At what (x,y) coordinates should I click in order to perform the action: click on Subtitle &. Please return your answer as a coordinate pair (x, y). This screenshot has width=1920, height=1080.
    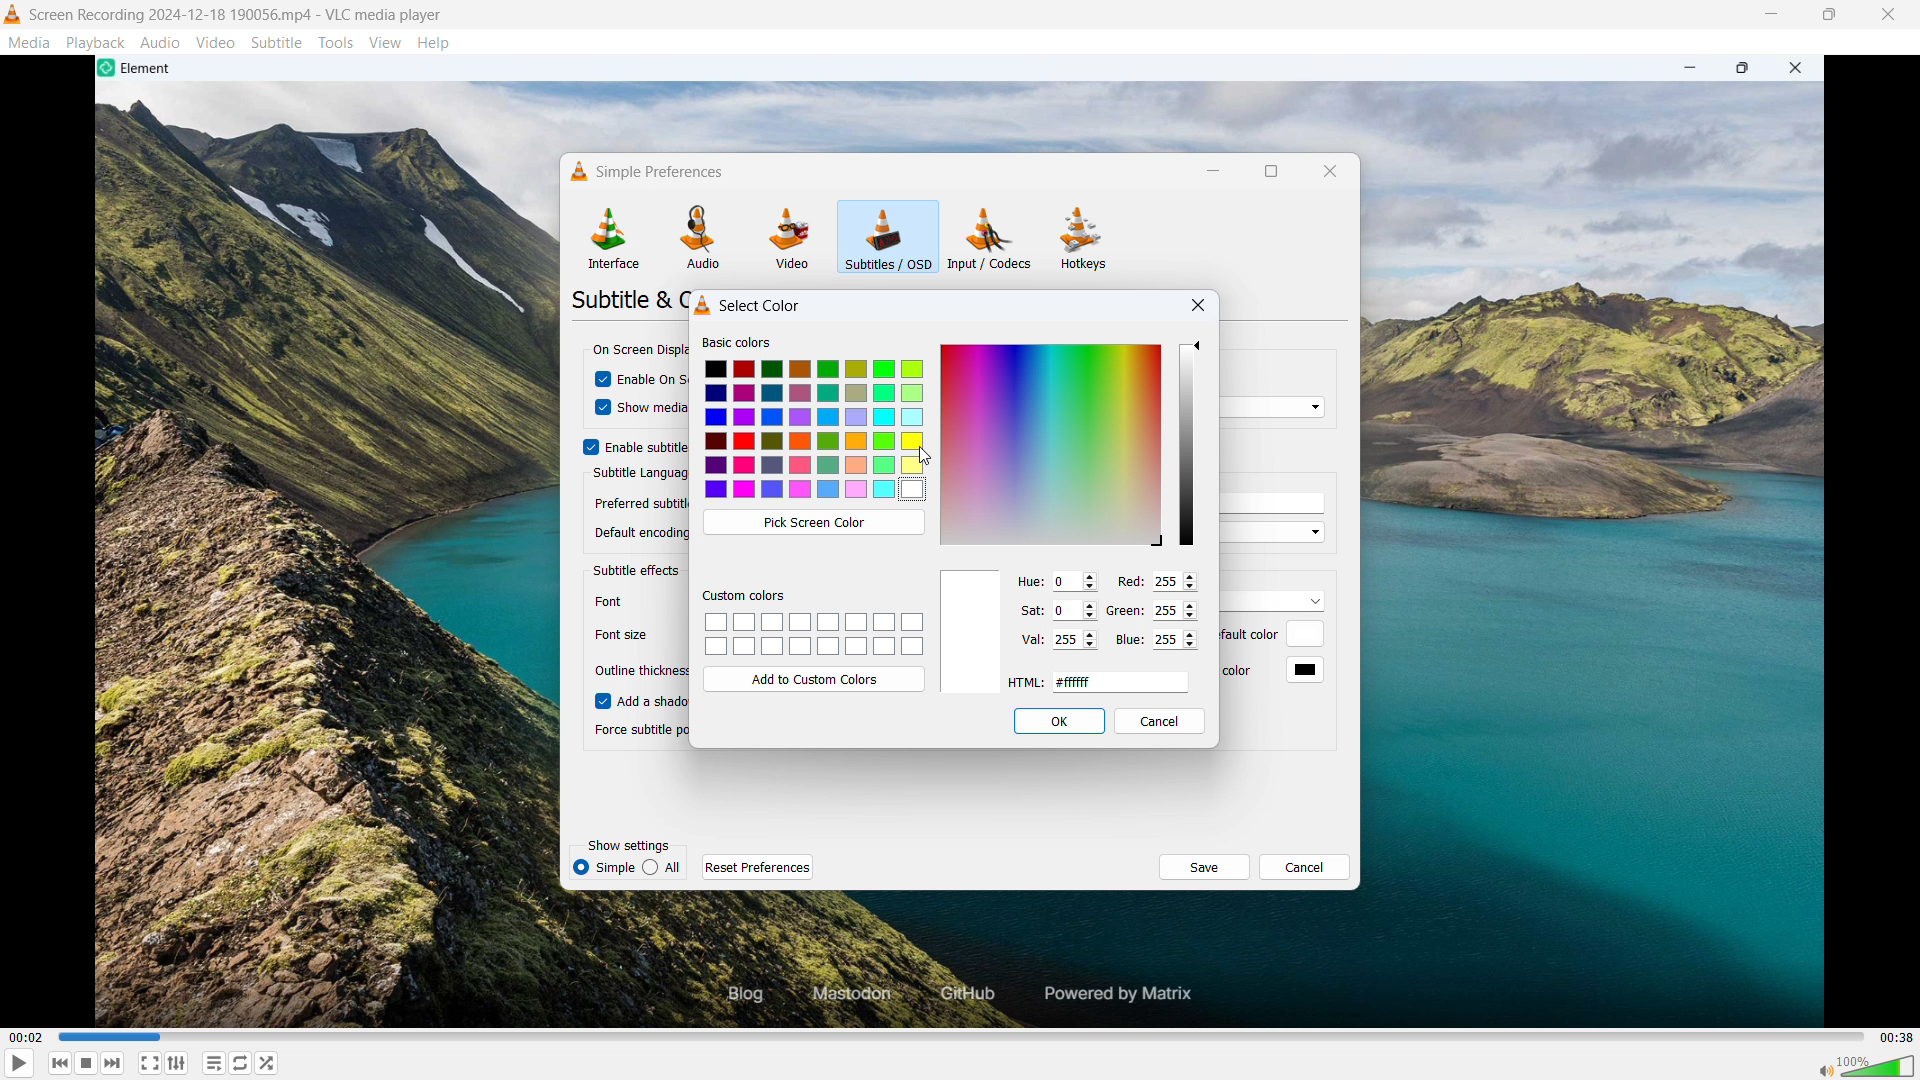
    Looking at the image, I should click on (626, 299).